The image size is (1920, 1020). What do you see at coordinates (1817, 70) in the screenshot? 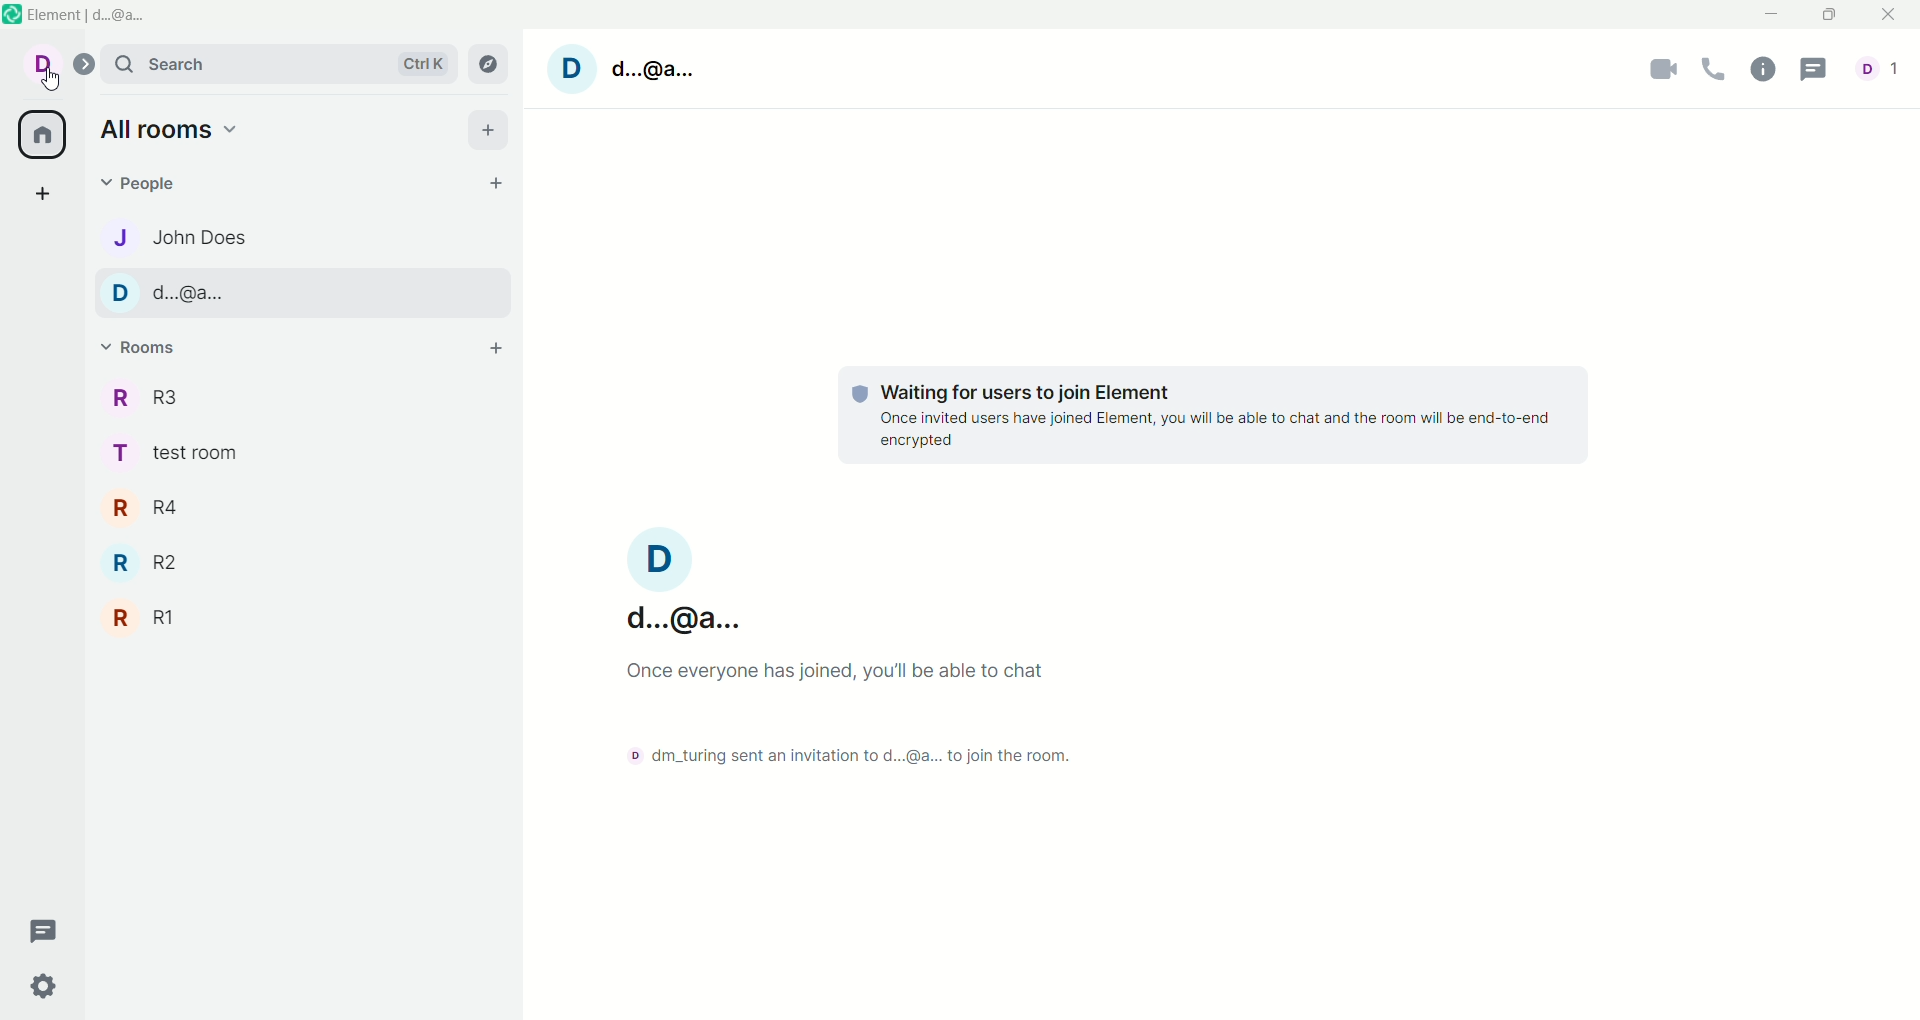
I see `threads` at bounding box center [1817, 70].